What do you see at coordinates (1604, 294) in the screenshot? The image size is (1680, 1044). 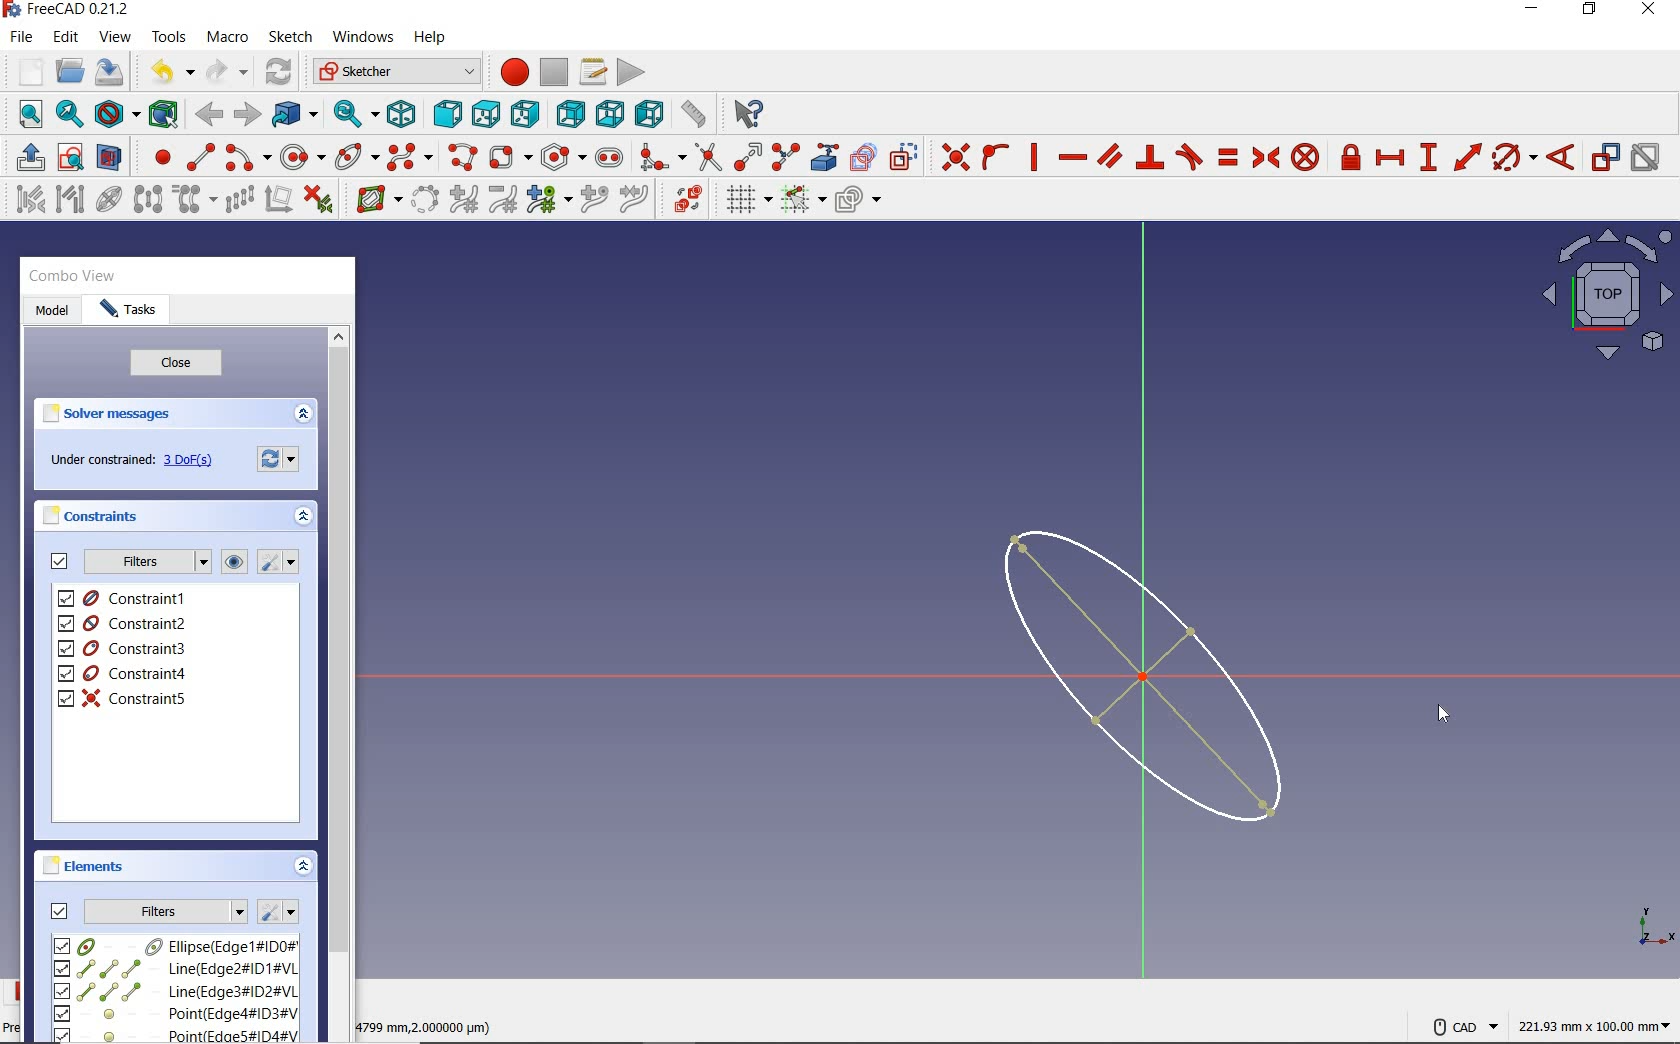 I see `sketch view` at bounding box center [1604, 294].